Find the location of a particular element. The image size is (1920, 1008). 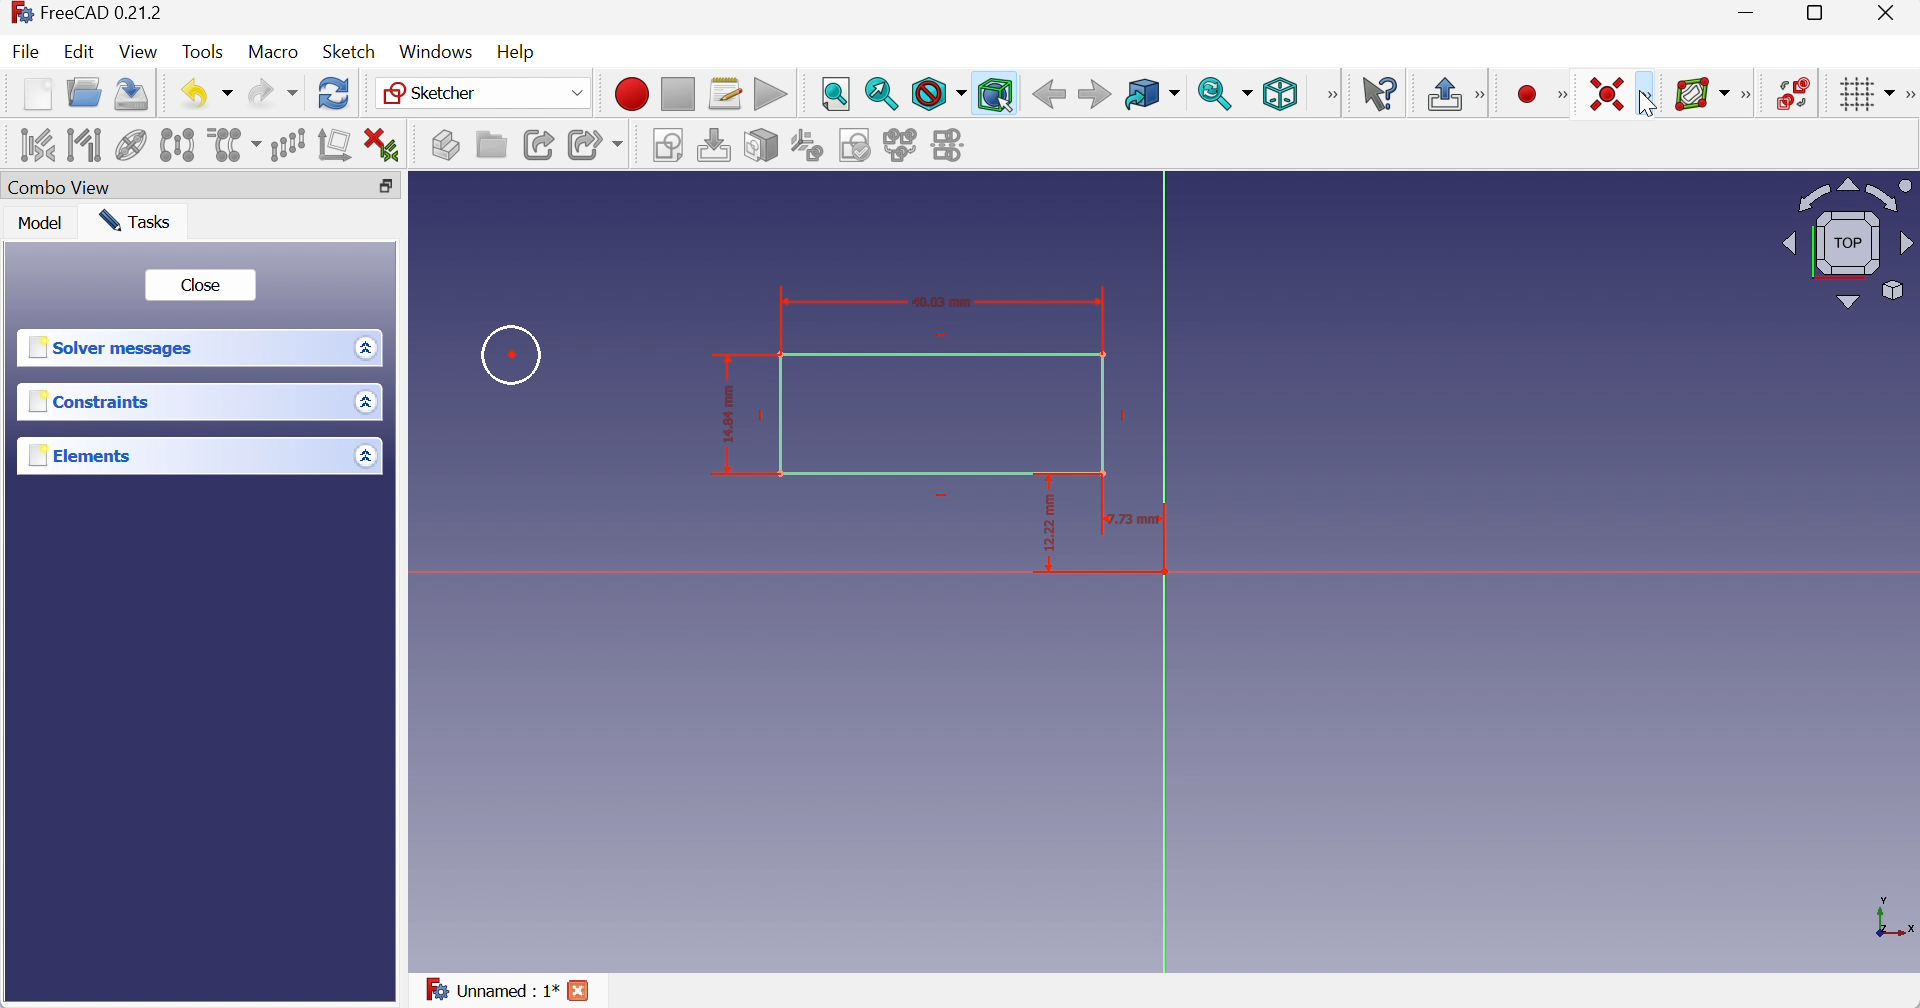

Fit selection  is located at coordinates (882, 93).